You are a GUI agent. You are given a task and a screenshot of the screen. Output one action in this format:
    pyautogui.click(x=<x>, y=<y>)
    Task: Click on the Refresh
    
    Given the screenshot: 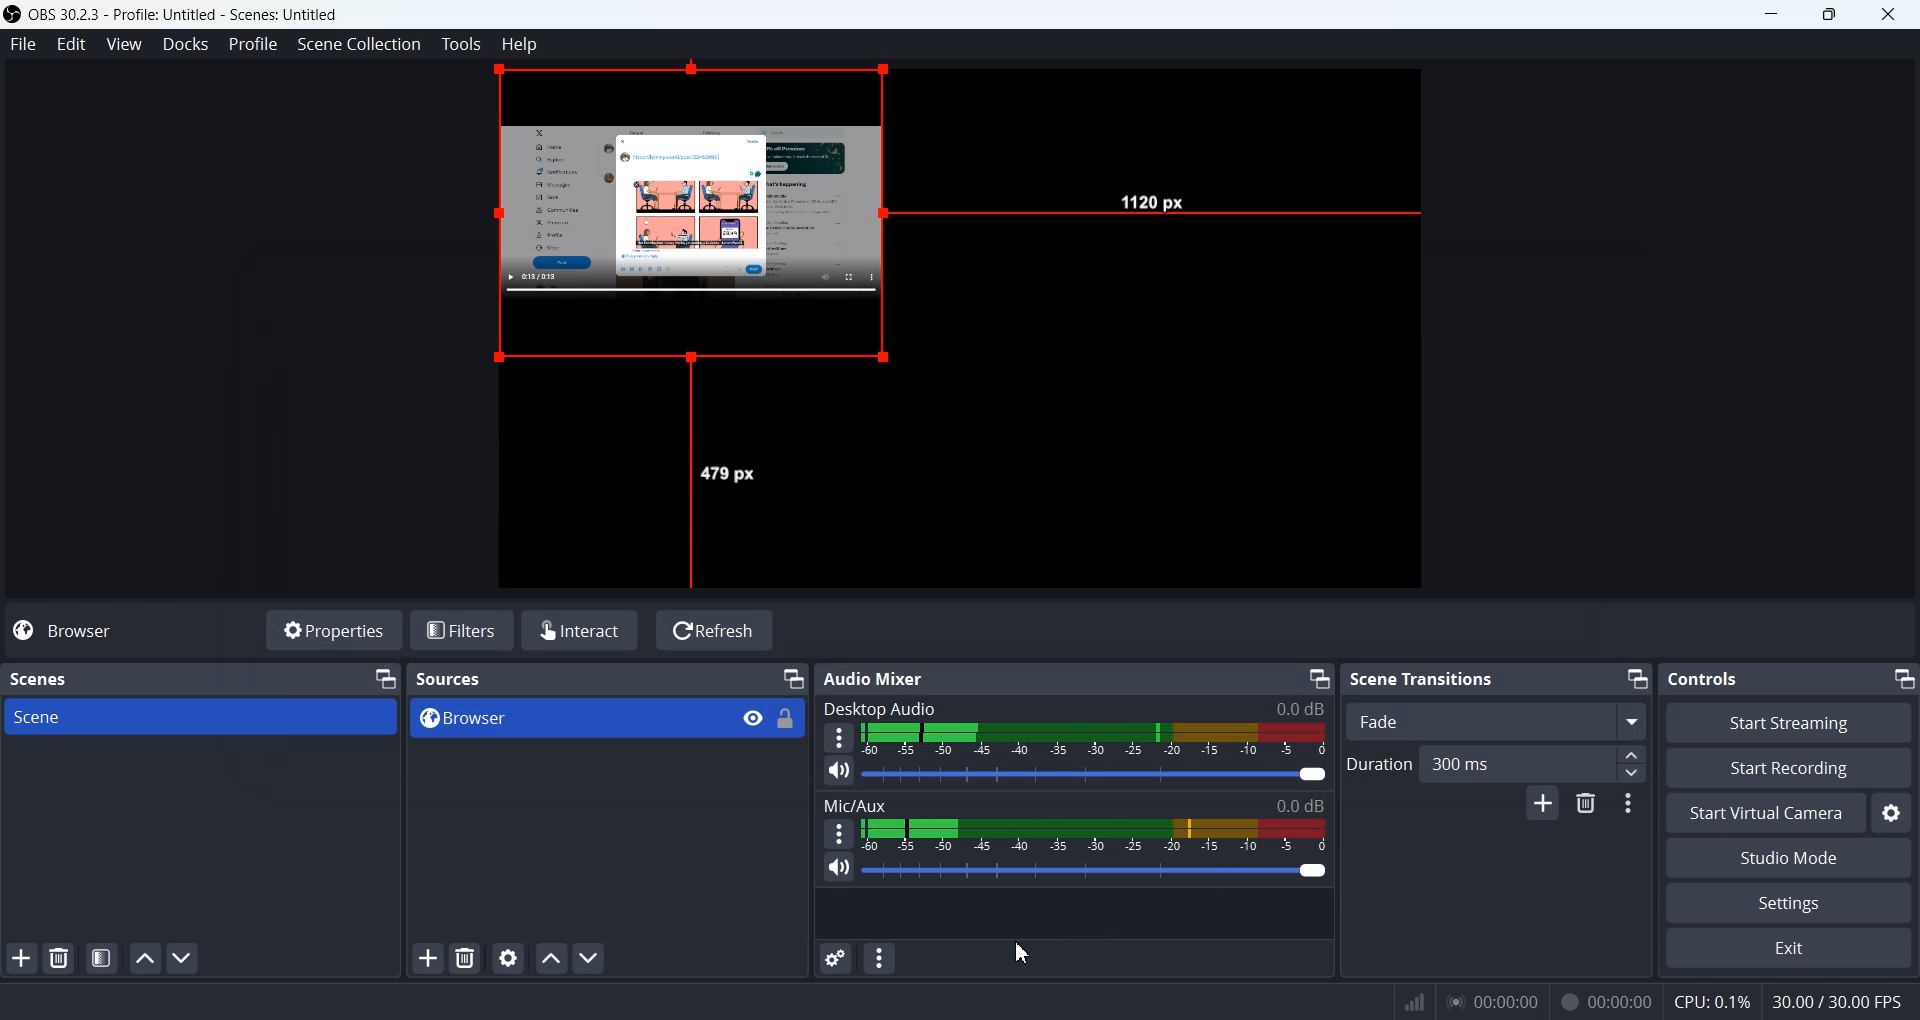 What is the action you would take?
    pyautogui.click(x=715, y=629)
    